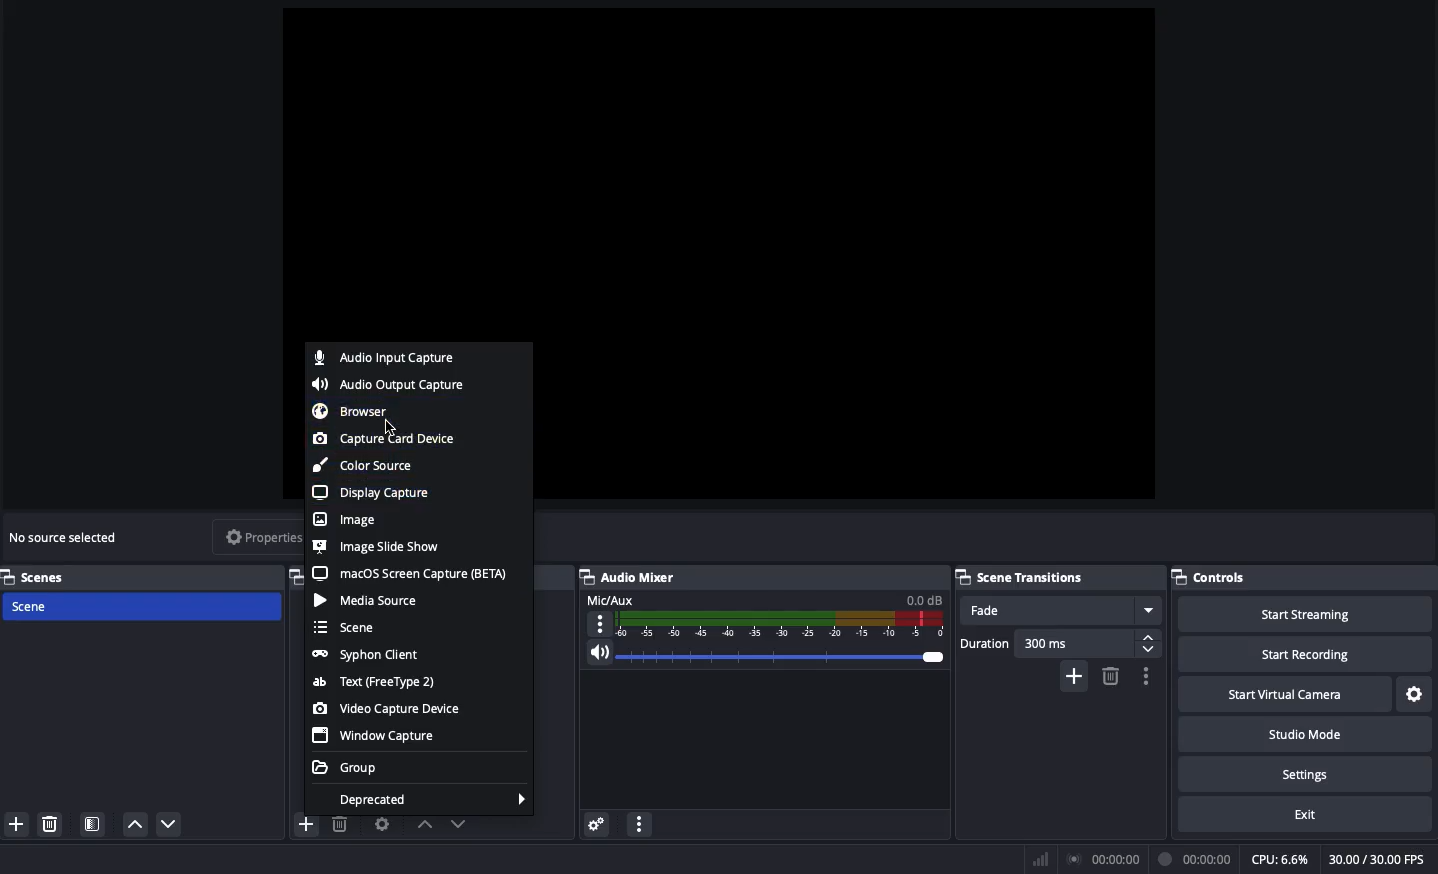 The width and height of the screenshot is (1438, 874). Describe the element at coordinates (639, 826) in the screenshot. I see `options` at that location.